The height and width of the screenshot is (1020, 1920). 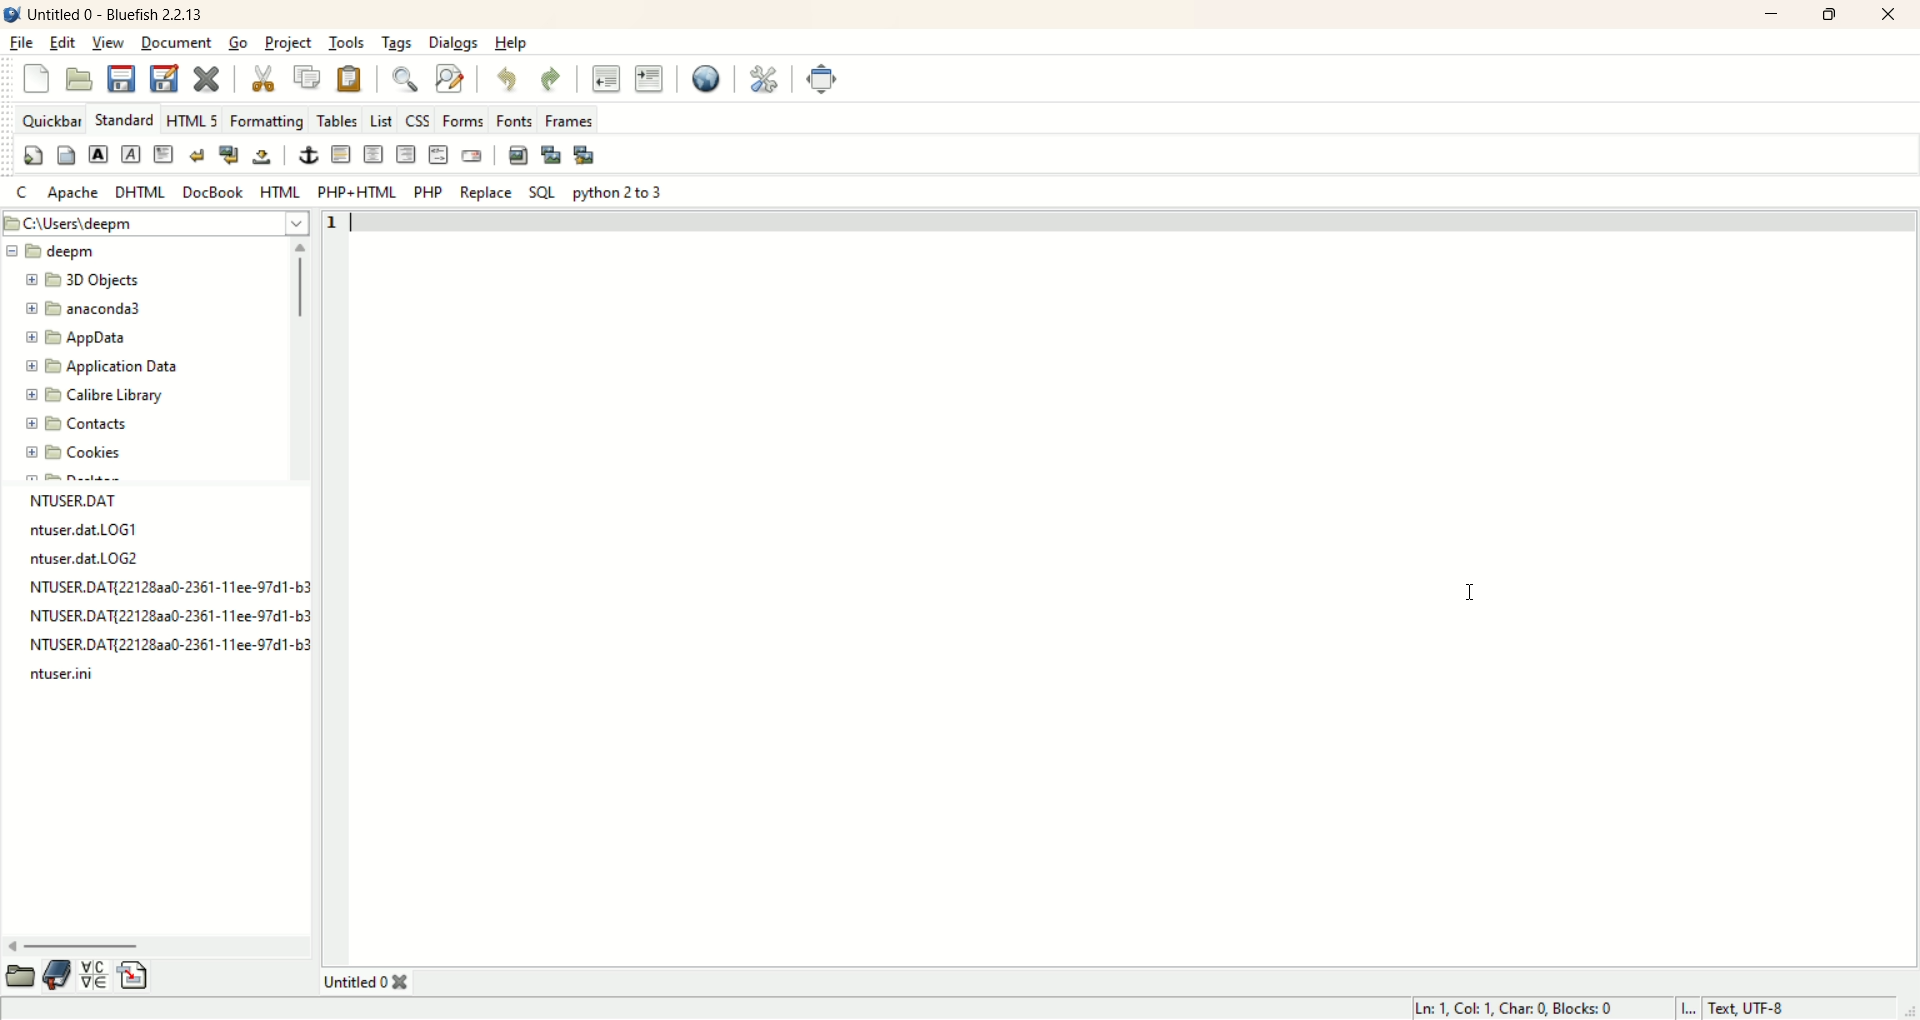 I want to click on title, so click(x=121, y=14).